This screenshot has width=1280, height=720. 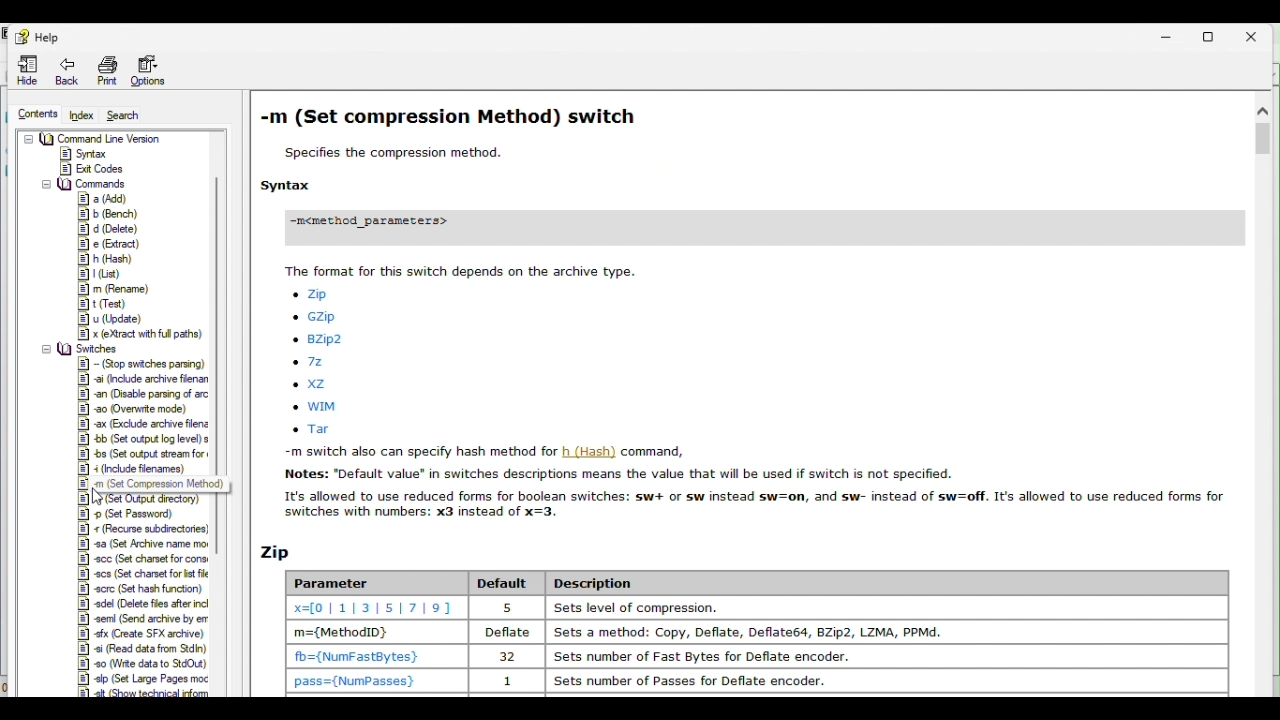 I want to click on ao, so click(x=140, y=409).